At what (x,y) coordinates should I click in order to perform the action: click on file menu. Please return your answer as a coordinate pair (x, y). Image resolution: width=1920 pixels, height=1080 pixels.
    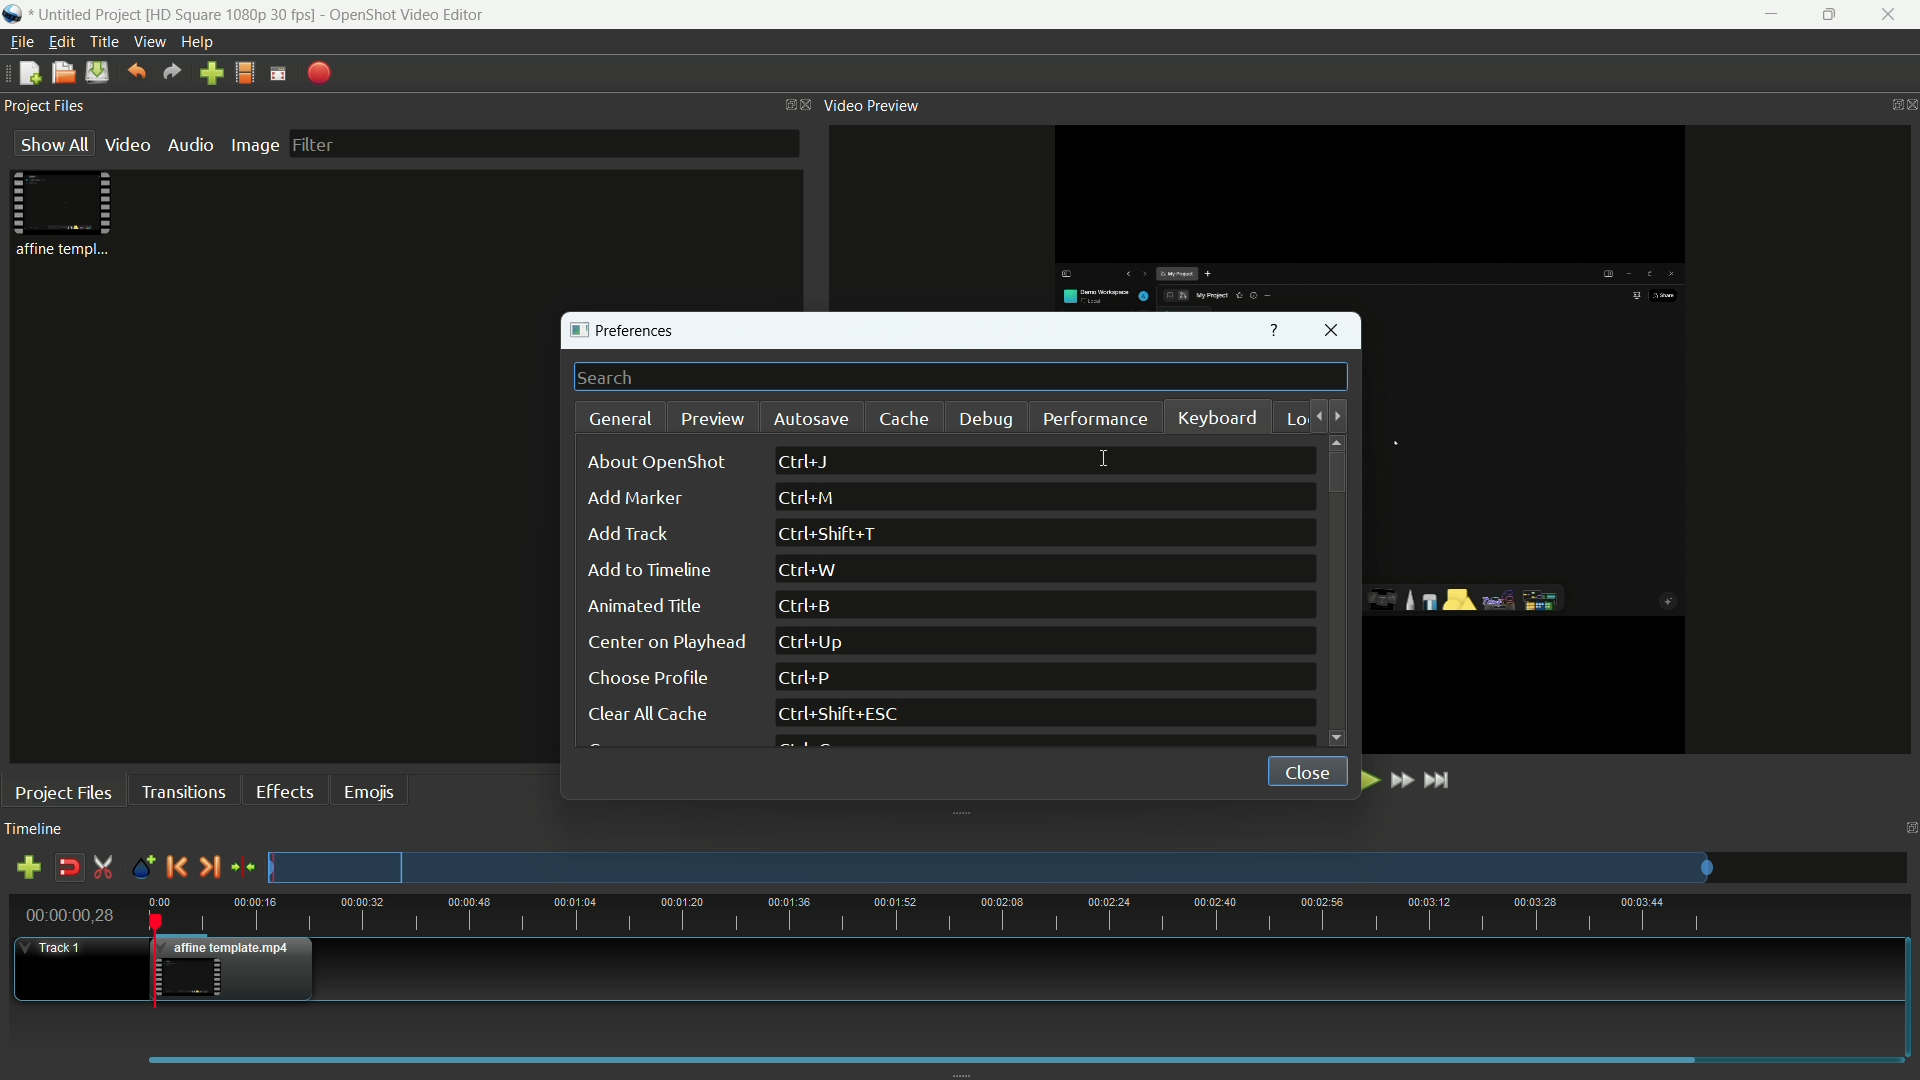
    Looking at the image, I should click on (20, 42).